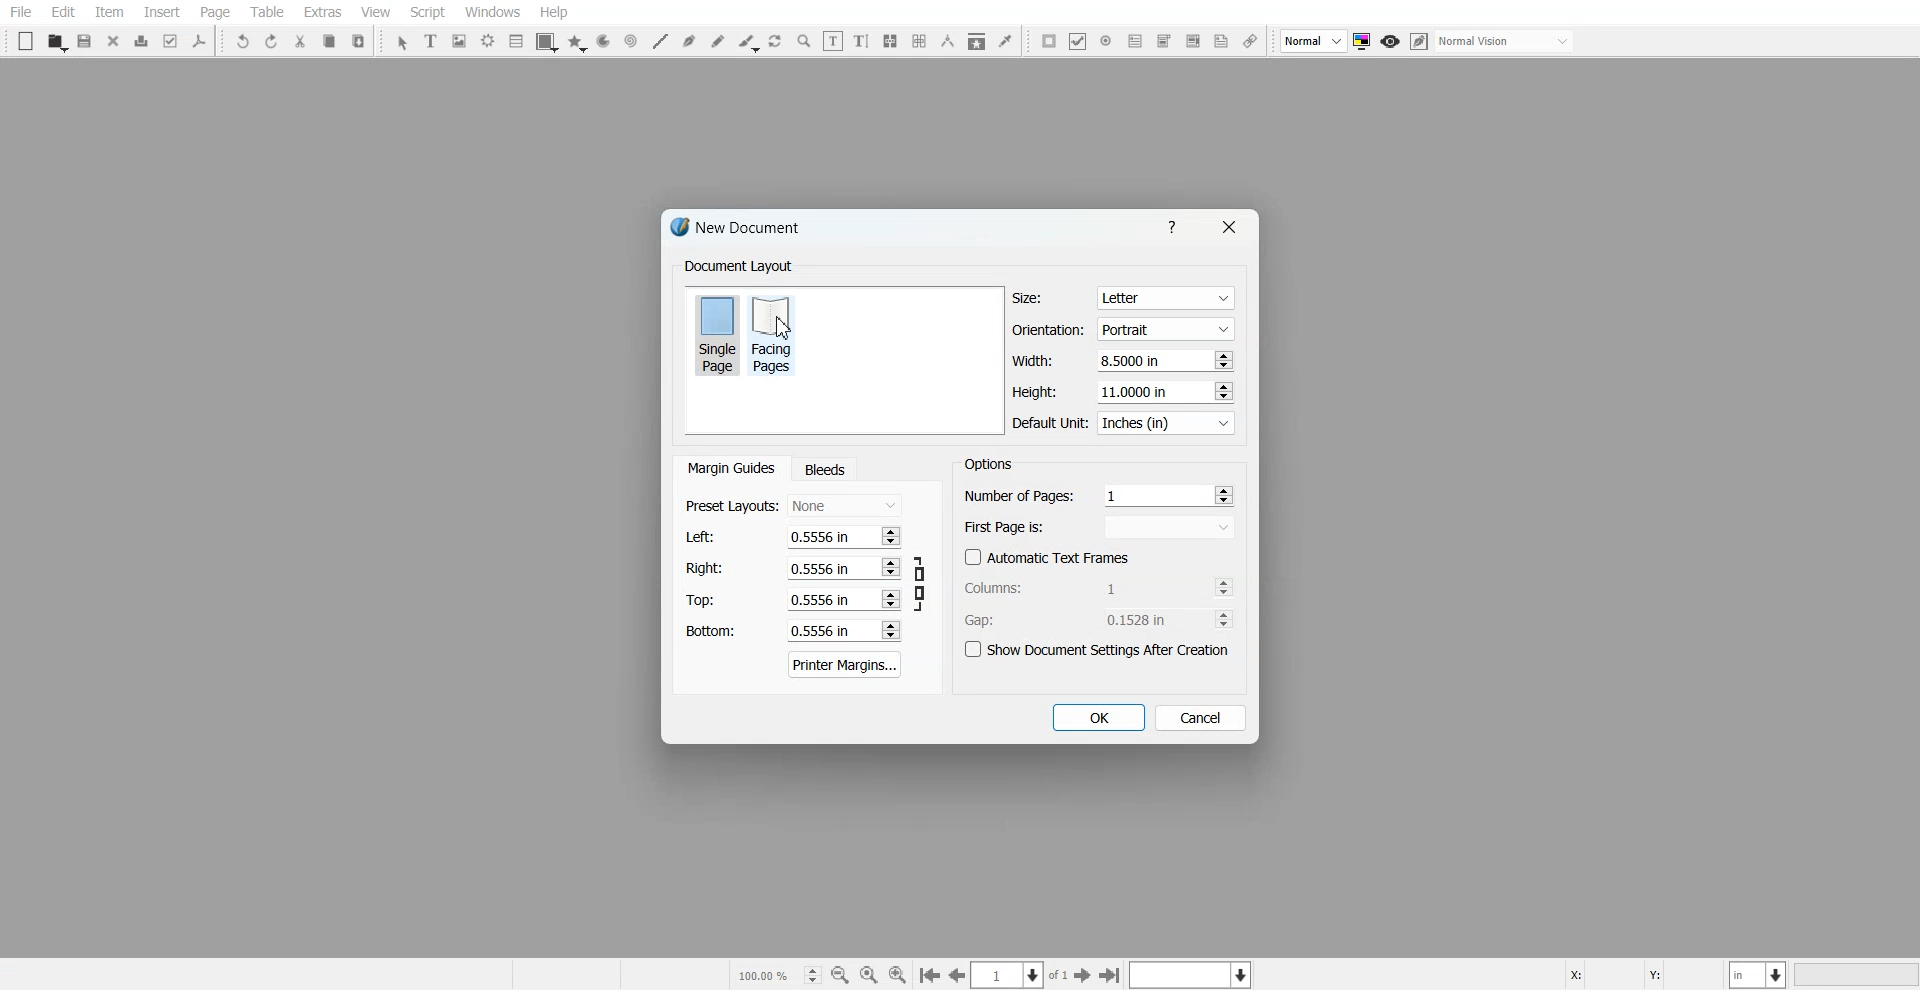 The height and width of the screenshot is (990, 1920). I want to click on Select the current layer, so click(1193, 974).